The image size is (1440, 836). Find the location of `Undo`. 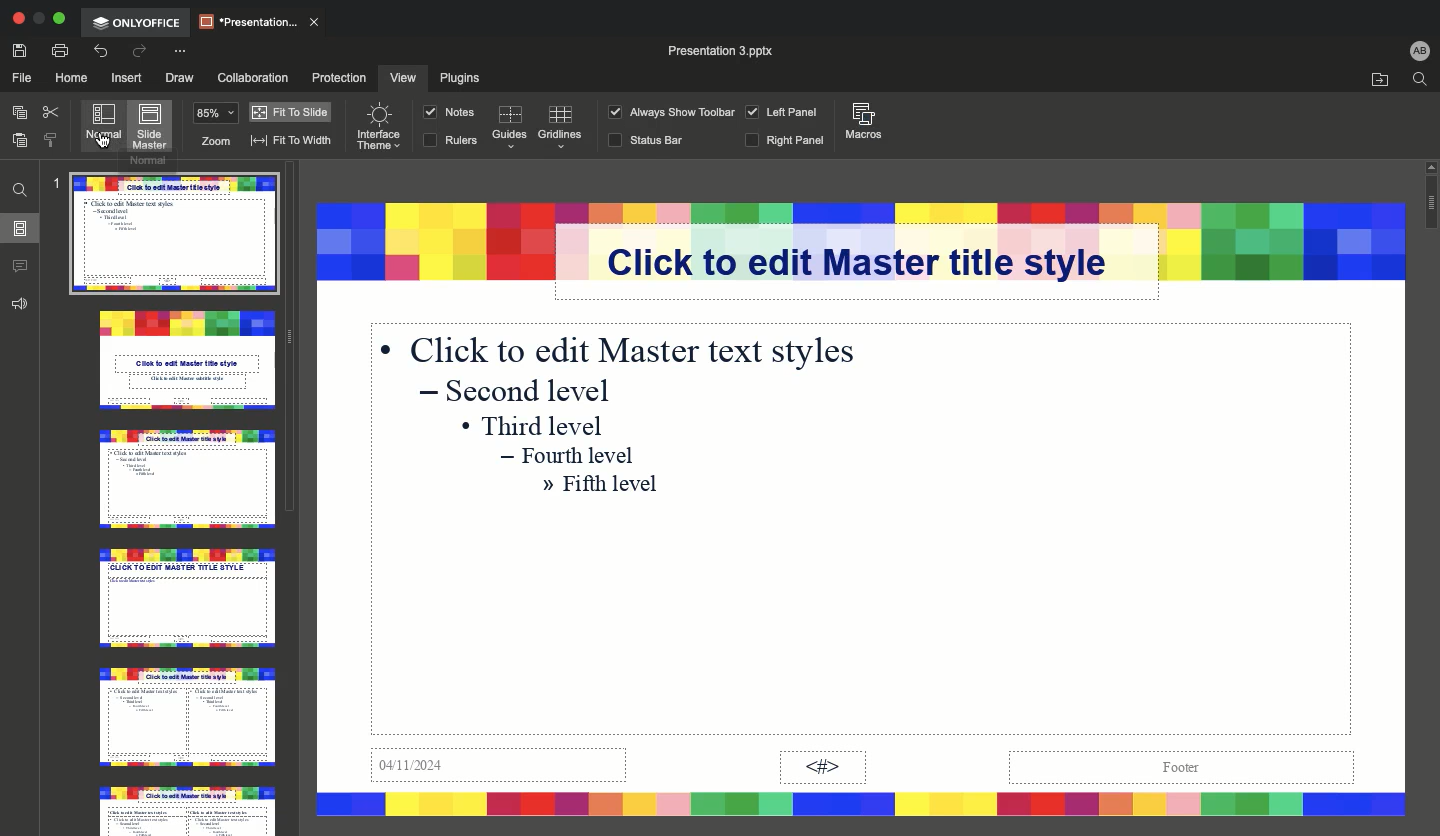

Undo is located at coordinates (102, 51).